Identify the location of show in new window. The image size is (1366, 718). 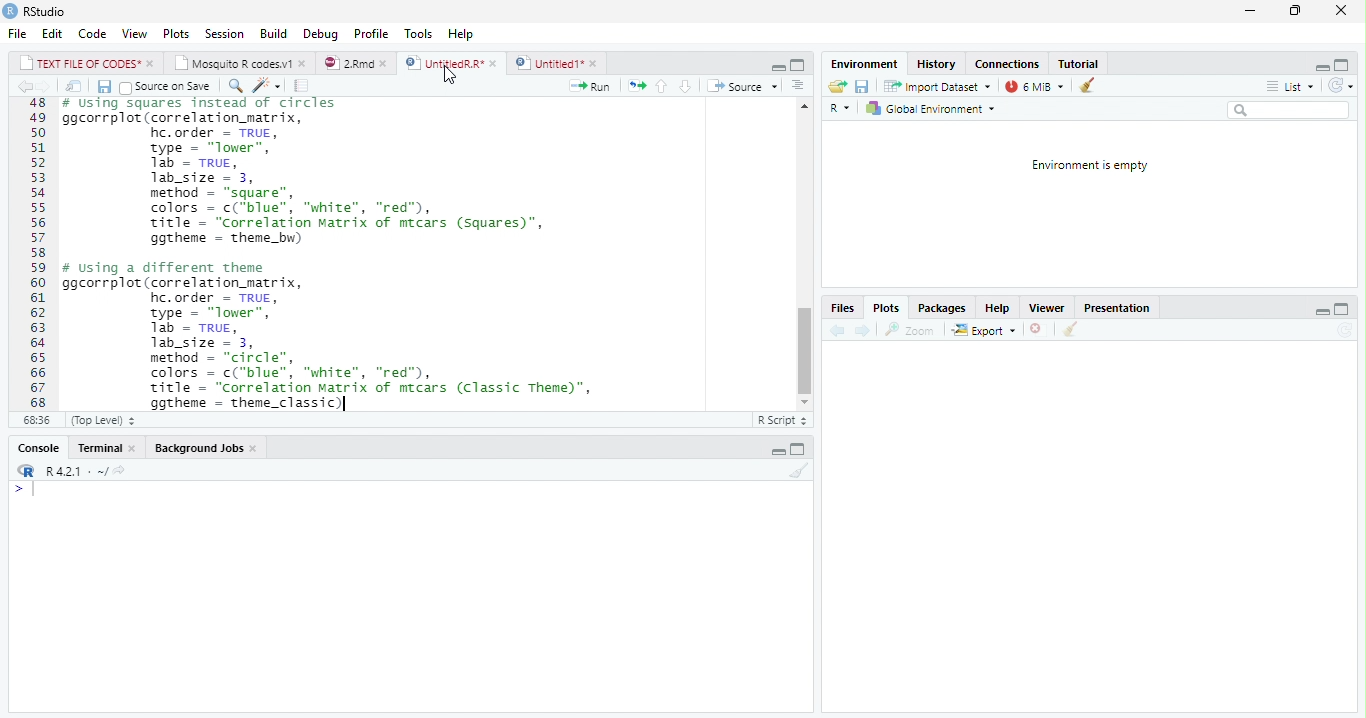
(74, 86).